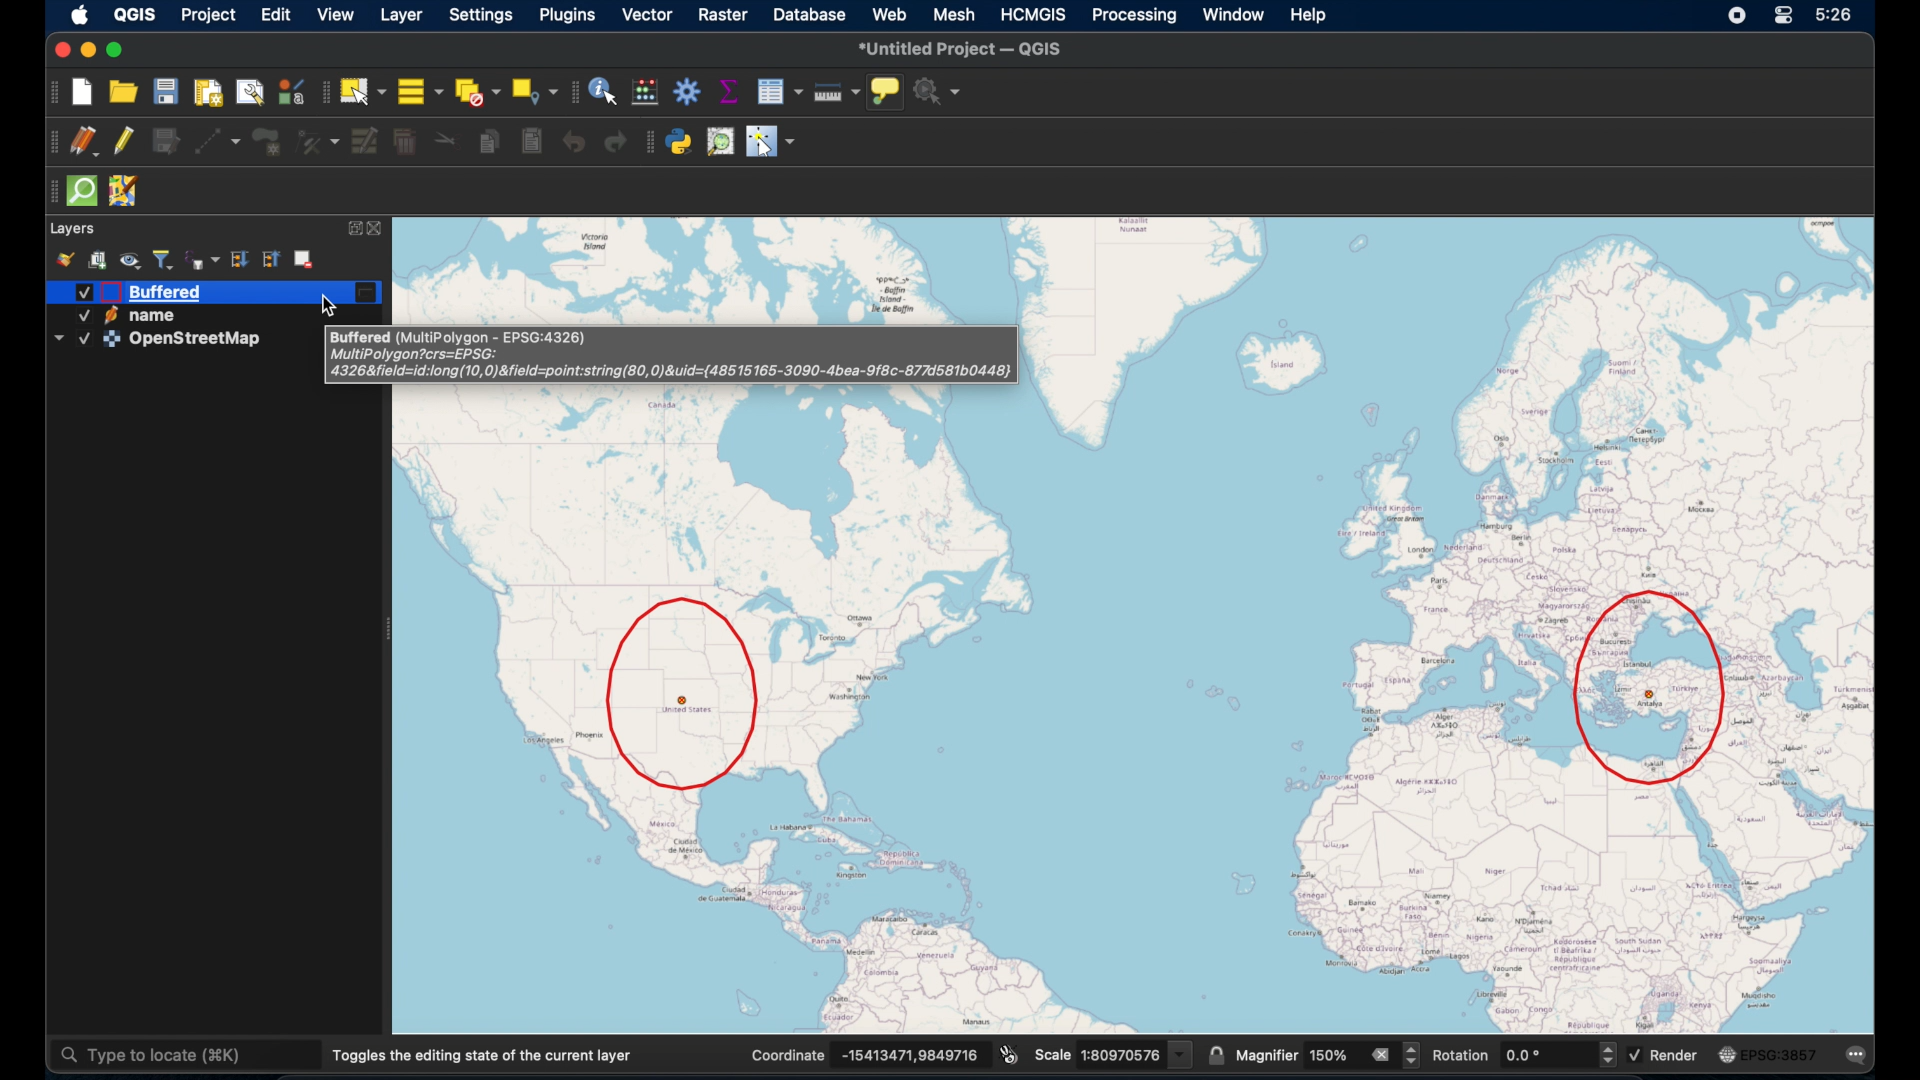 This screenshot has width=1920, height=1080. Describe the element at coordinates (269, 257) in the screenshot. I see `collapse all` at that location.